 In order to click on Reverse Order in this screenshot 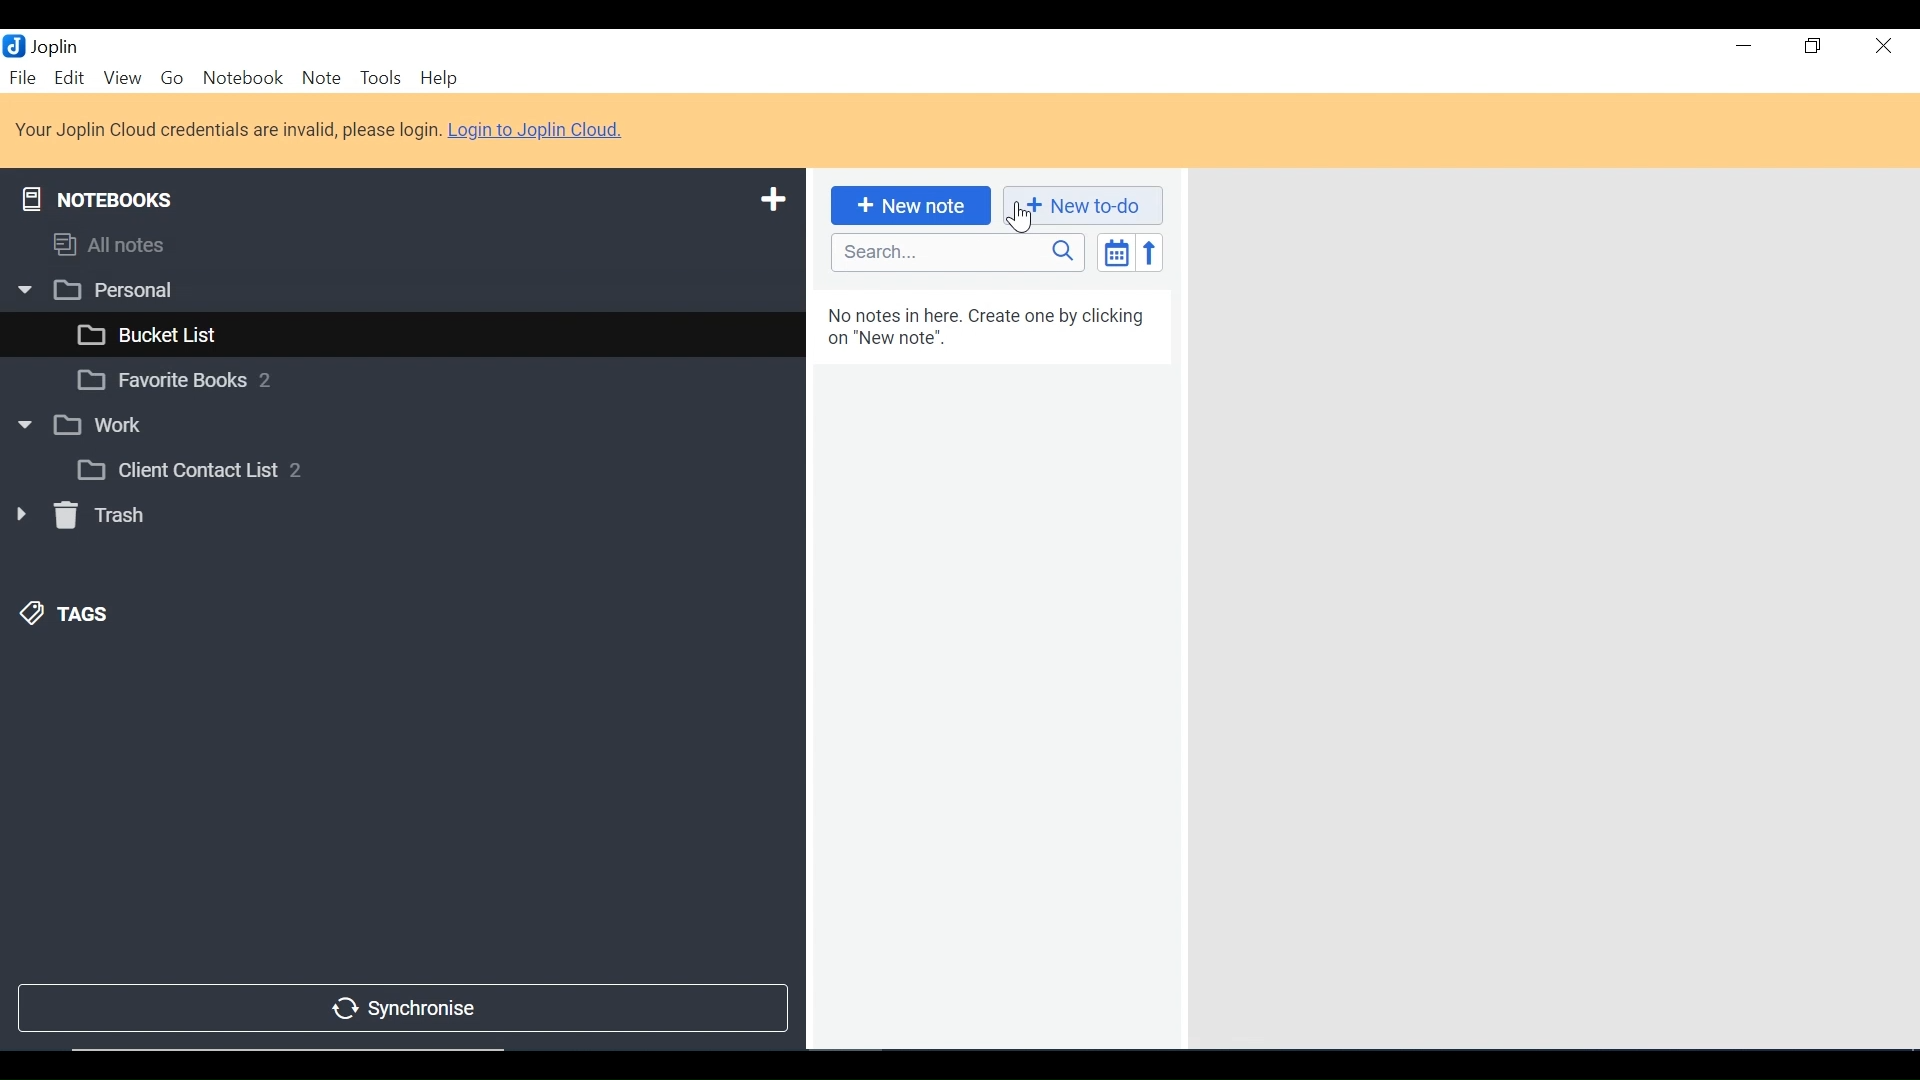, I will do `click(1149, 252)`.